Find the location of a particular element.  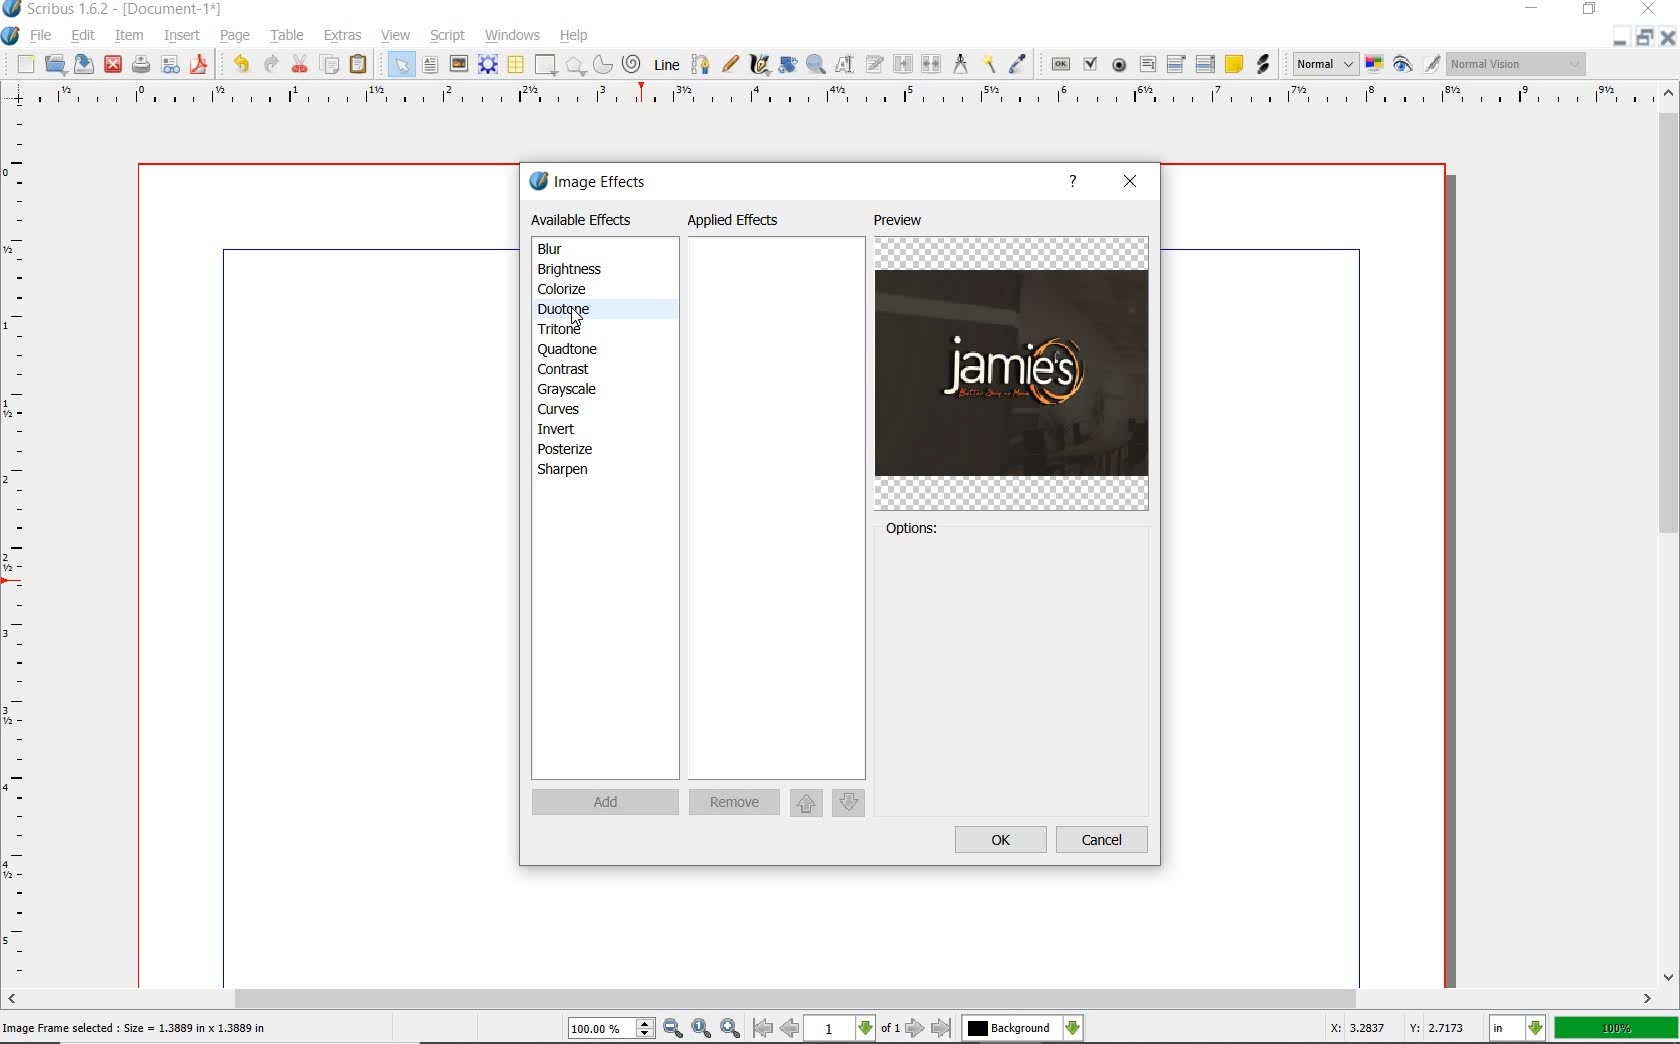

pdf check box is located at coordinates (1090, 64).